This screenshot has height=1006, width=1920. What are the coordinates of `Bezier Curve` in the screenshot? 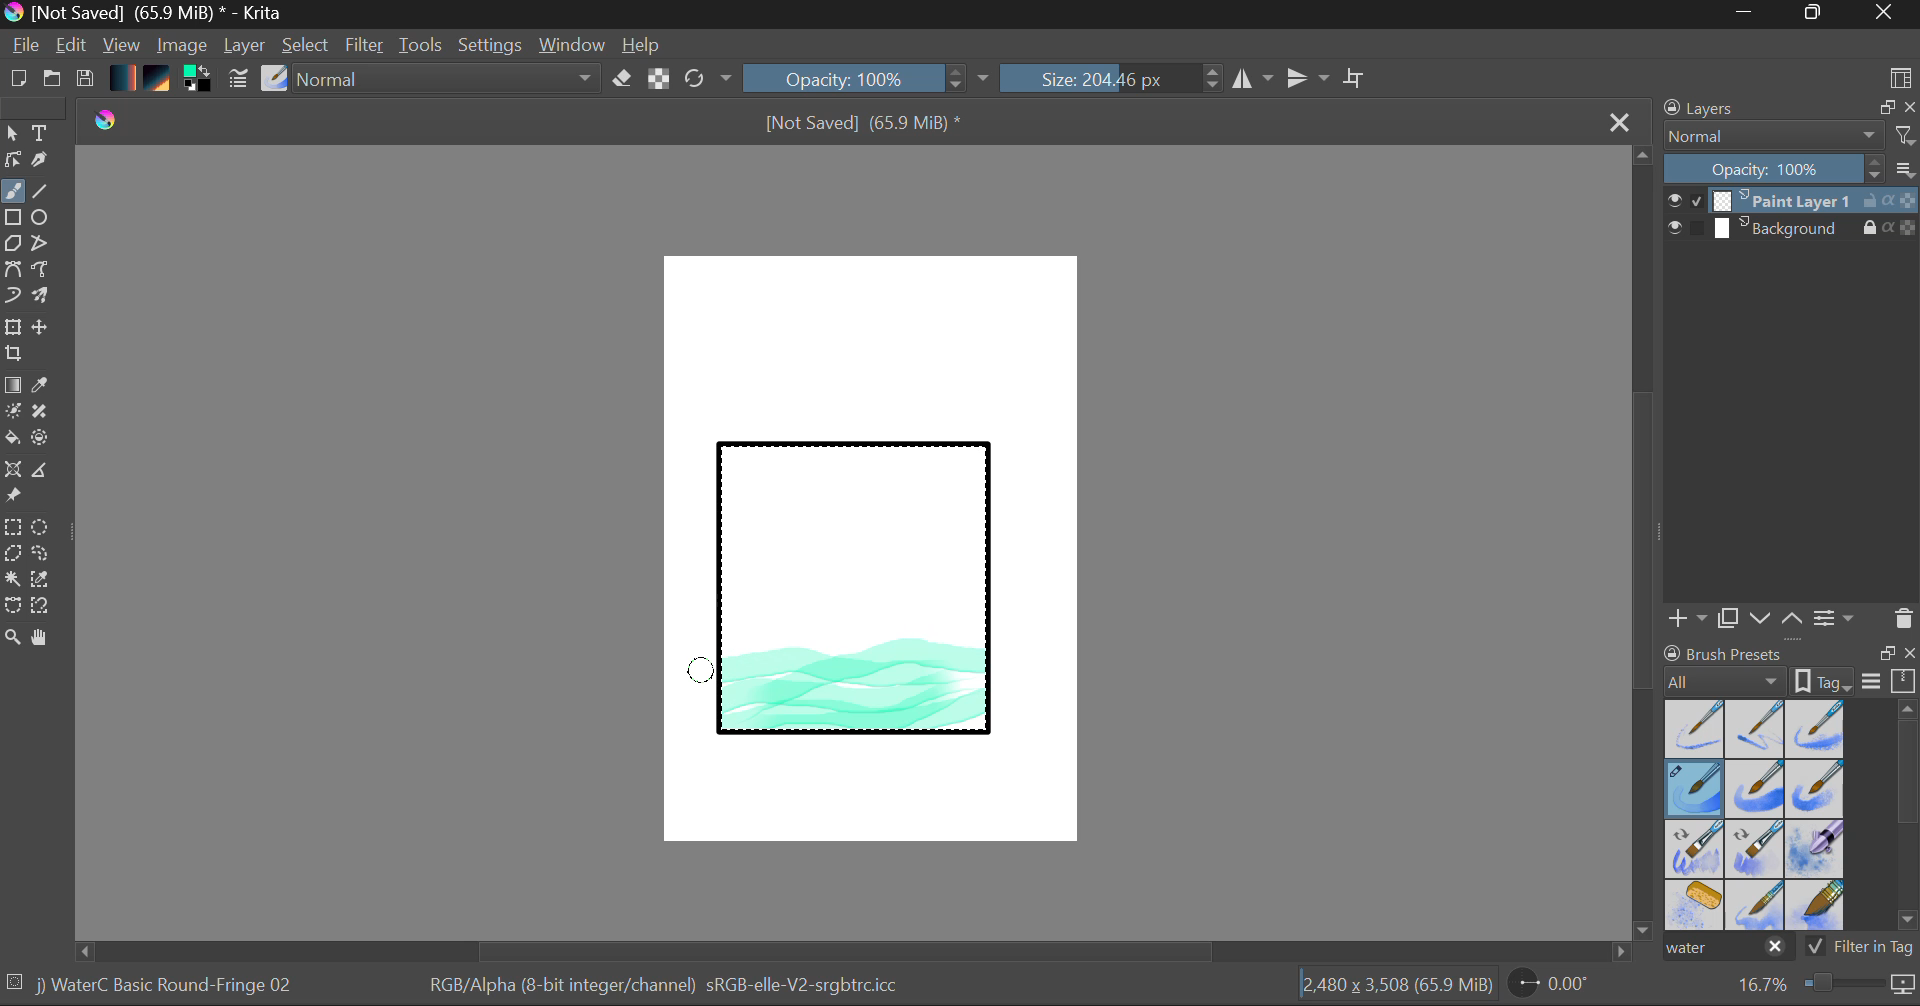 It's located at (12, 270).